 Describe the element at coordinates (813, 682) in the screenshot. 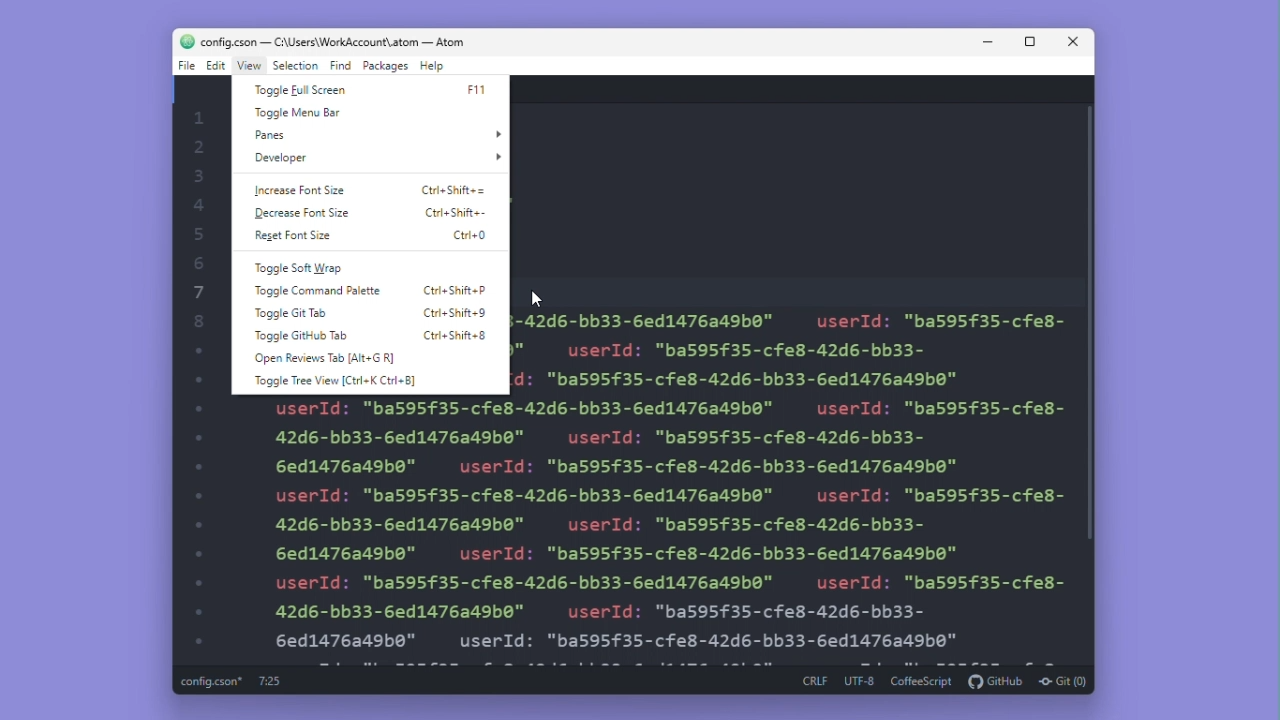

I see `crlf` at that location.